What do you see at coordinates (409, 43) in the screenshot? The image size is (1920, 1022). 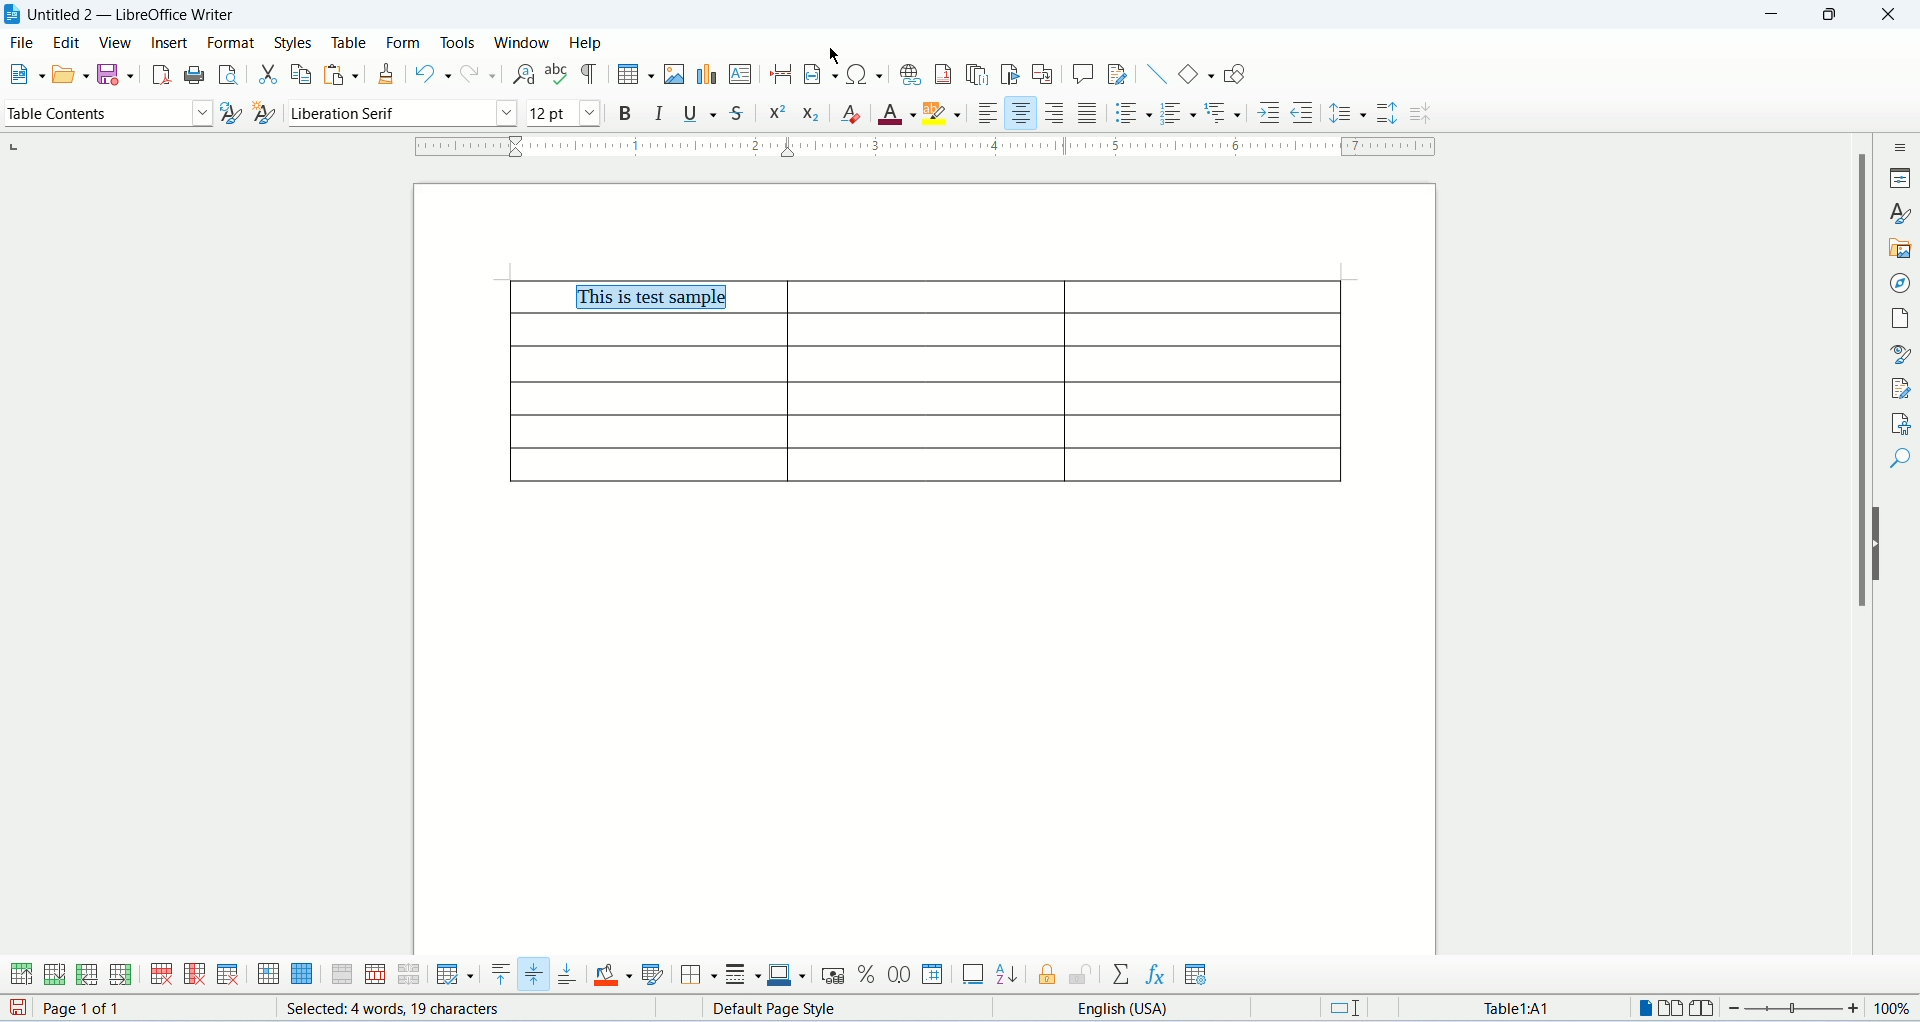 I see `form` at bounding box center [409, 43].